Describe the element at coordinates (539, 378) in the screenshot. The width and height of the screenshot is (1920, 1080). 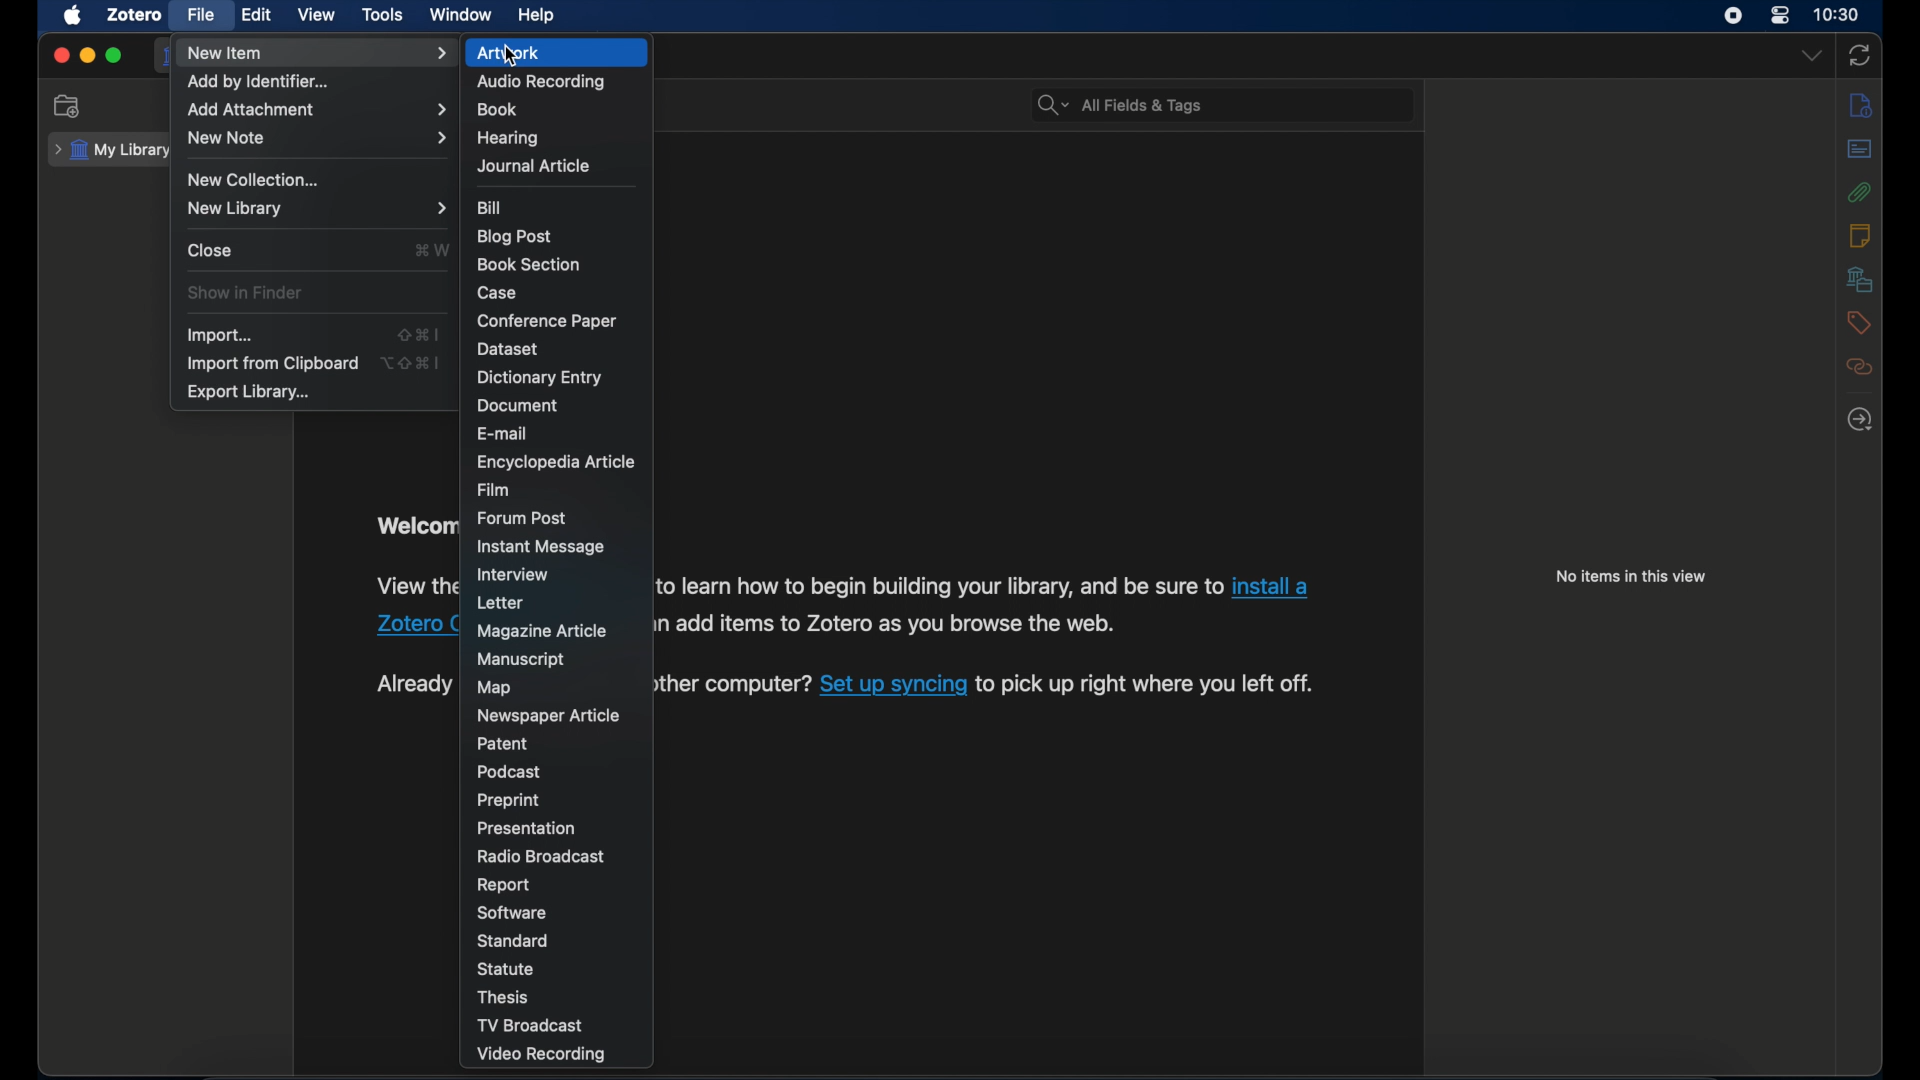
I see `dictionary entry` at that location.